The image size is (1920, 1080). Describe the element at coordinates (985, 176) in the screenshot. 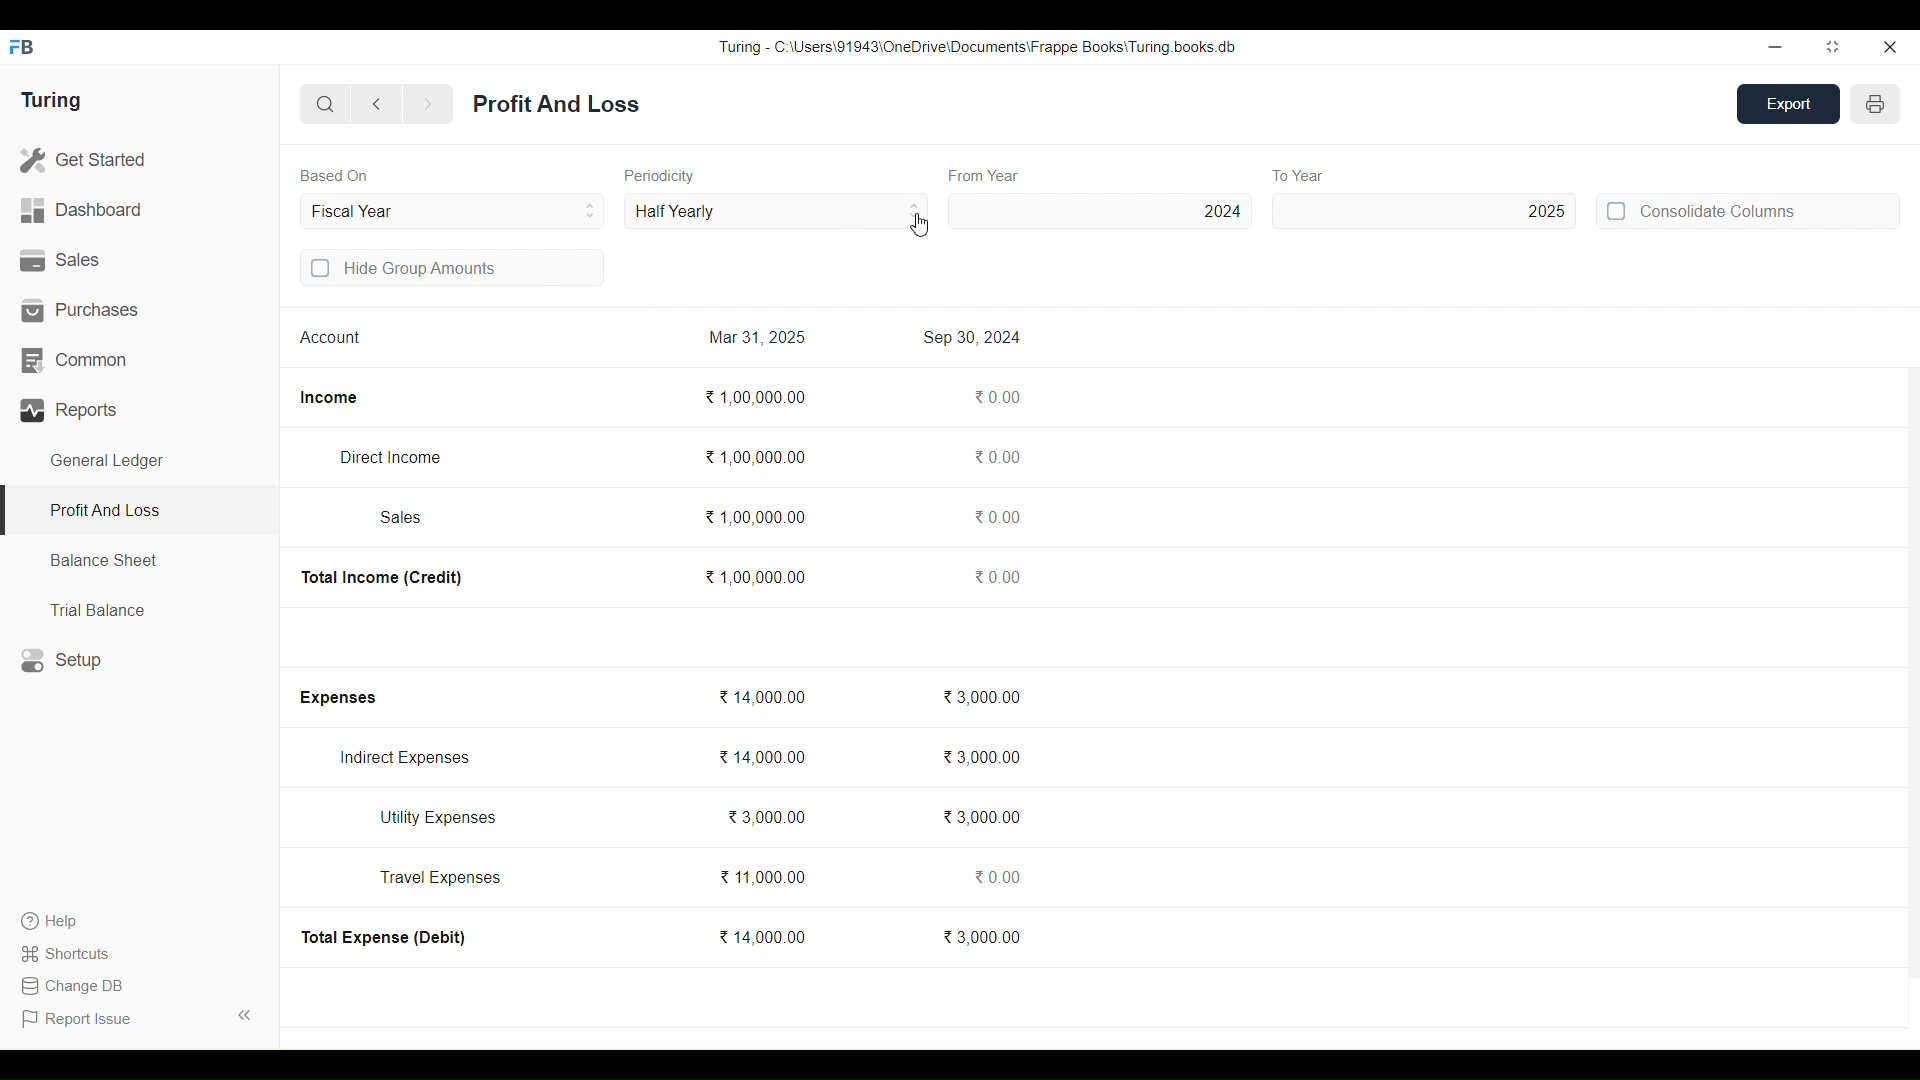

I see `From Year` at that location.